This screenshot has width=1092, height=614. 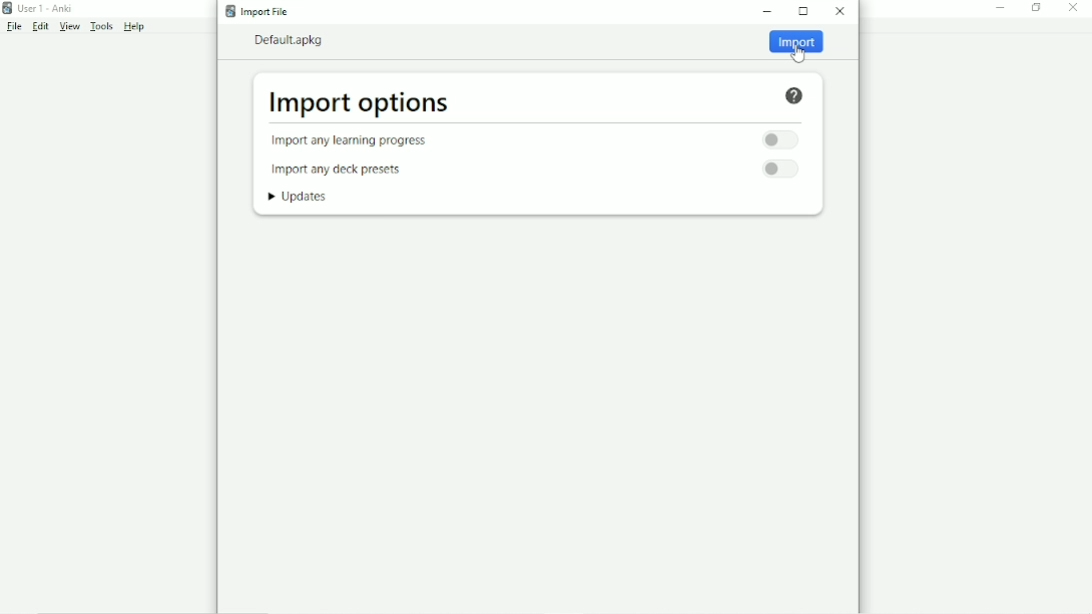 I want to click on Restore down, so click(x=1036, y=8).